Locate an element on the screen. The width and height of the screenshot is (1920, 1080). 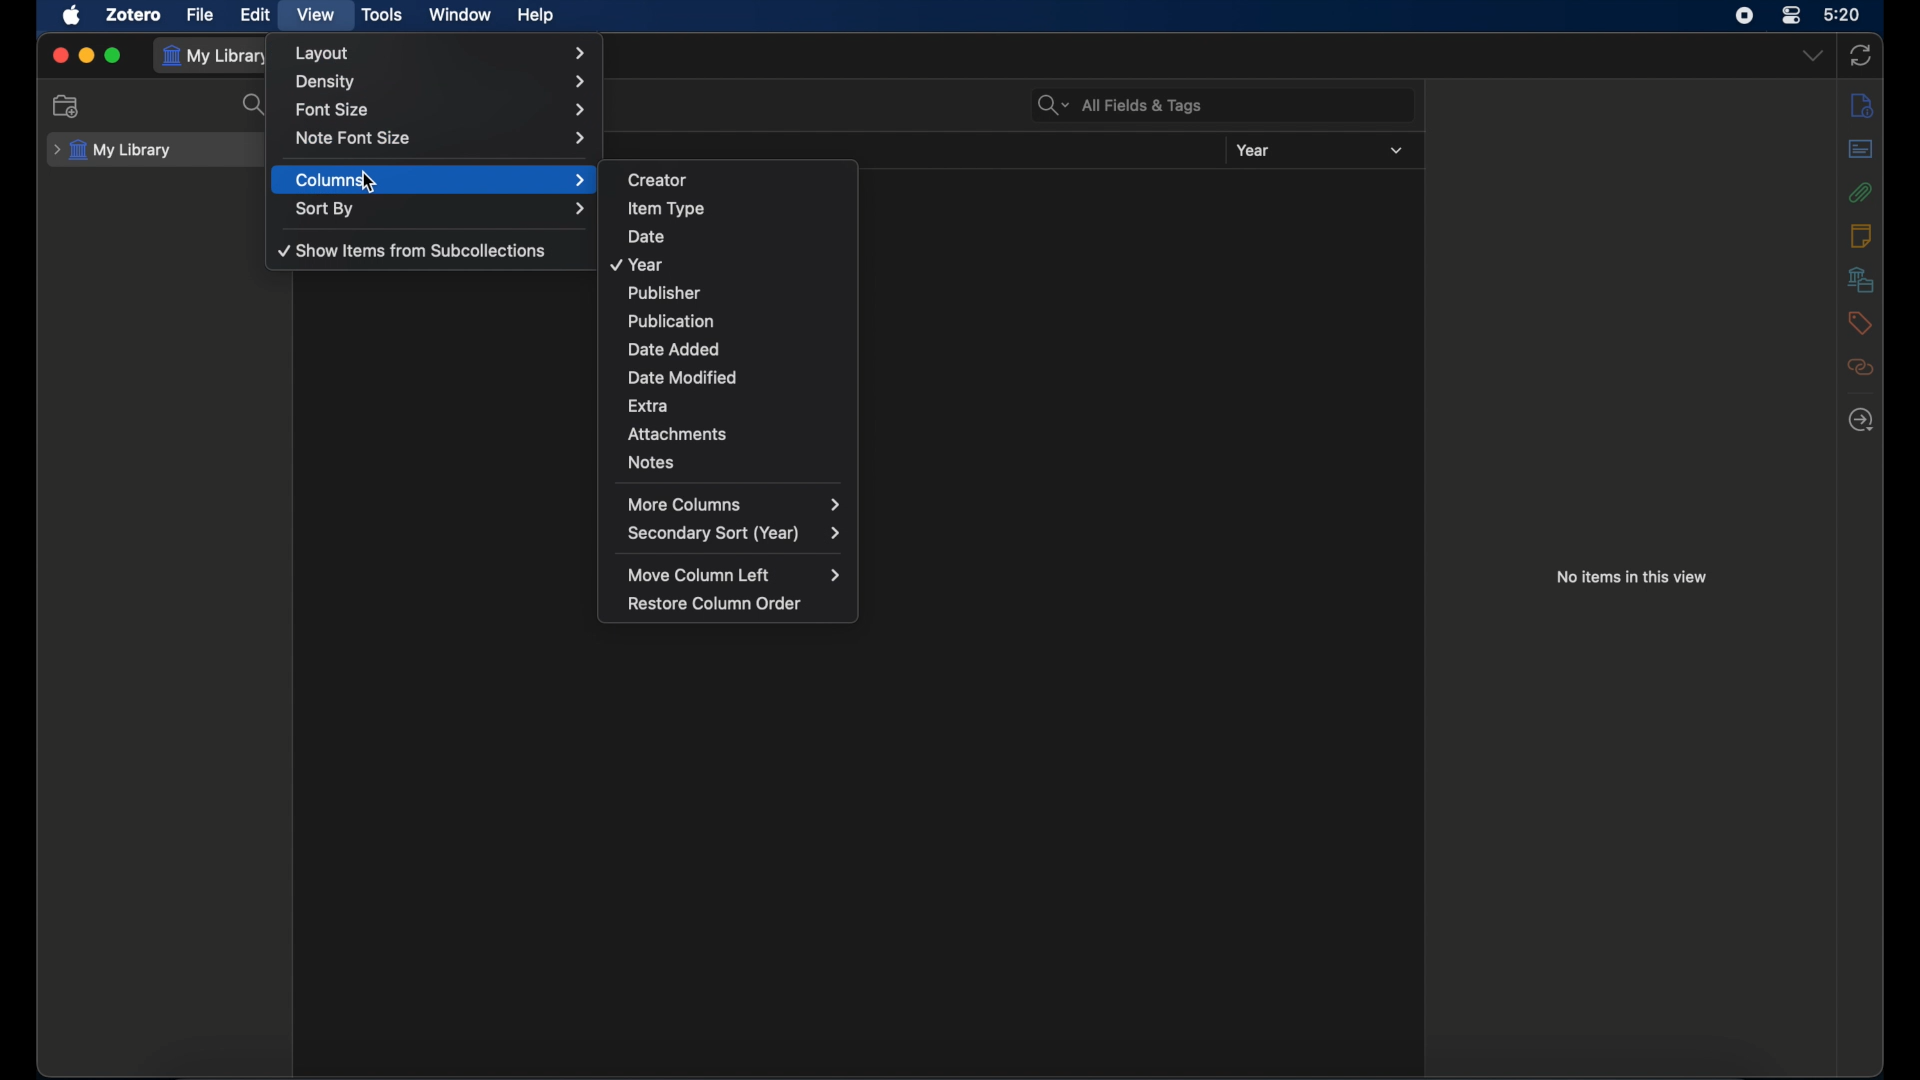
my library is located at coordinates (218, 57).